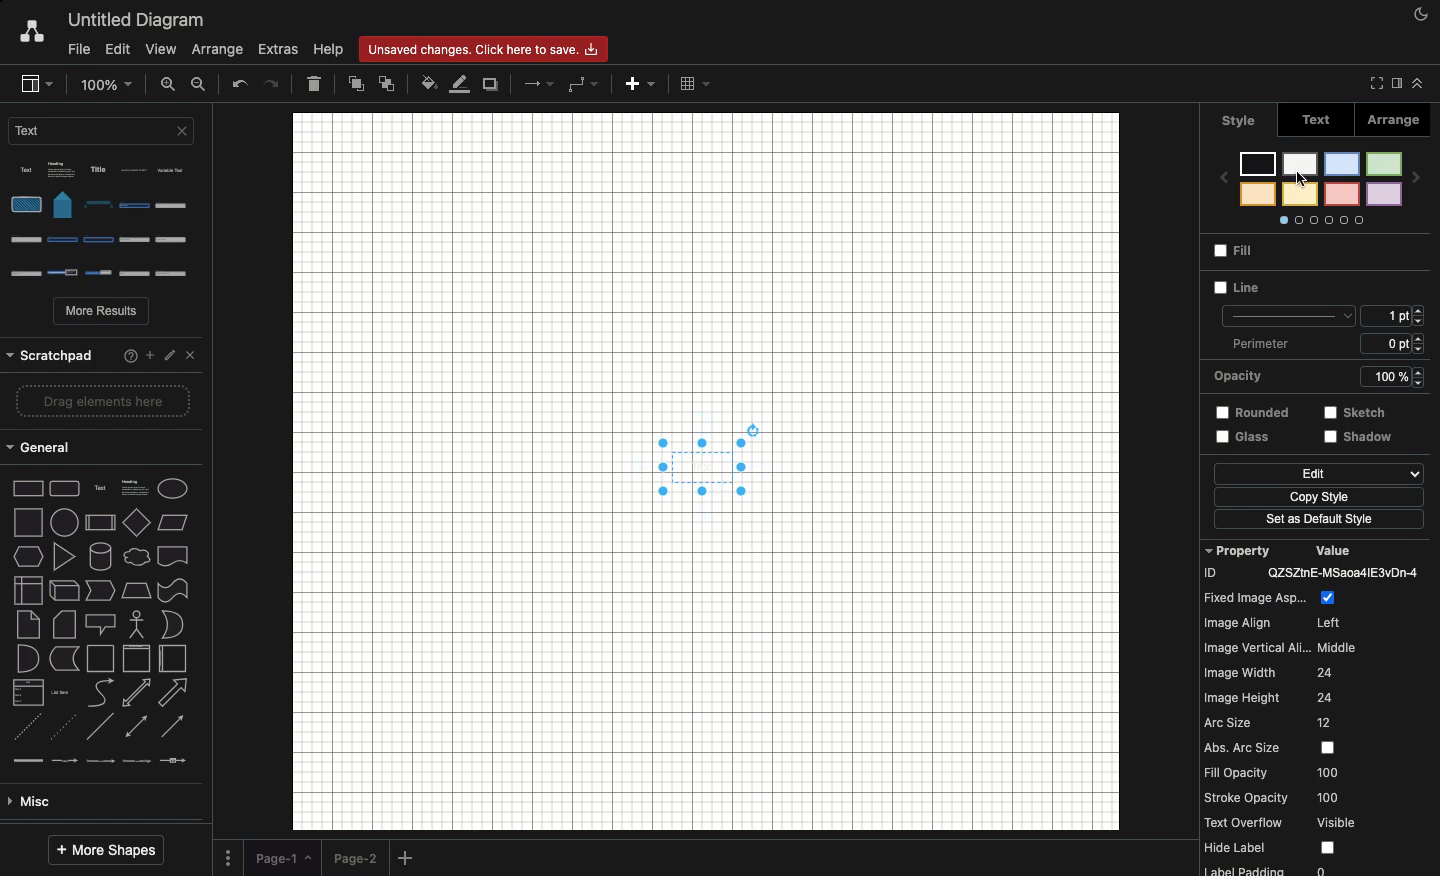  What do you see at coordinates (1396, 123) in the screenshot?
I see `Arrange` at bounding box center [1396, 123].